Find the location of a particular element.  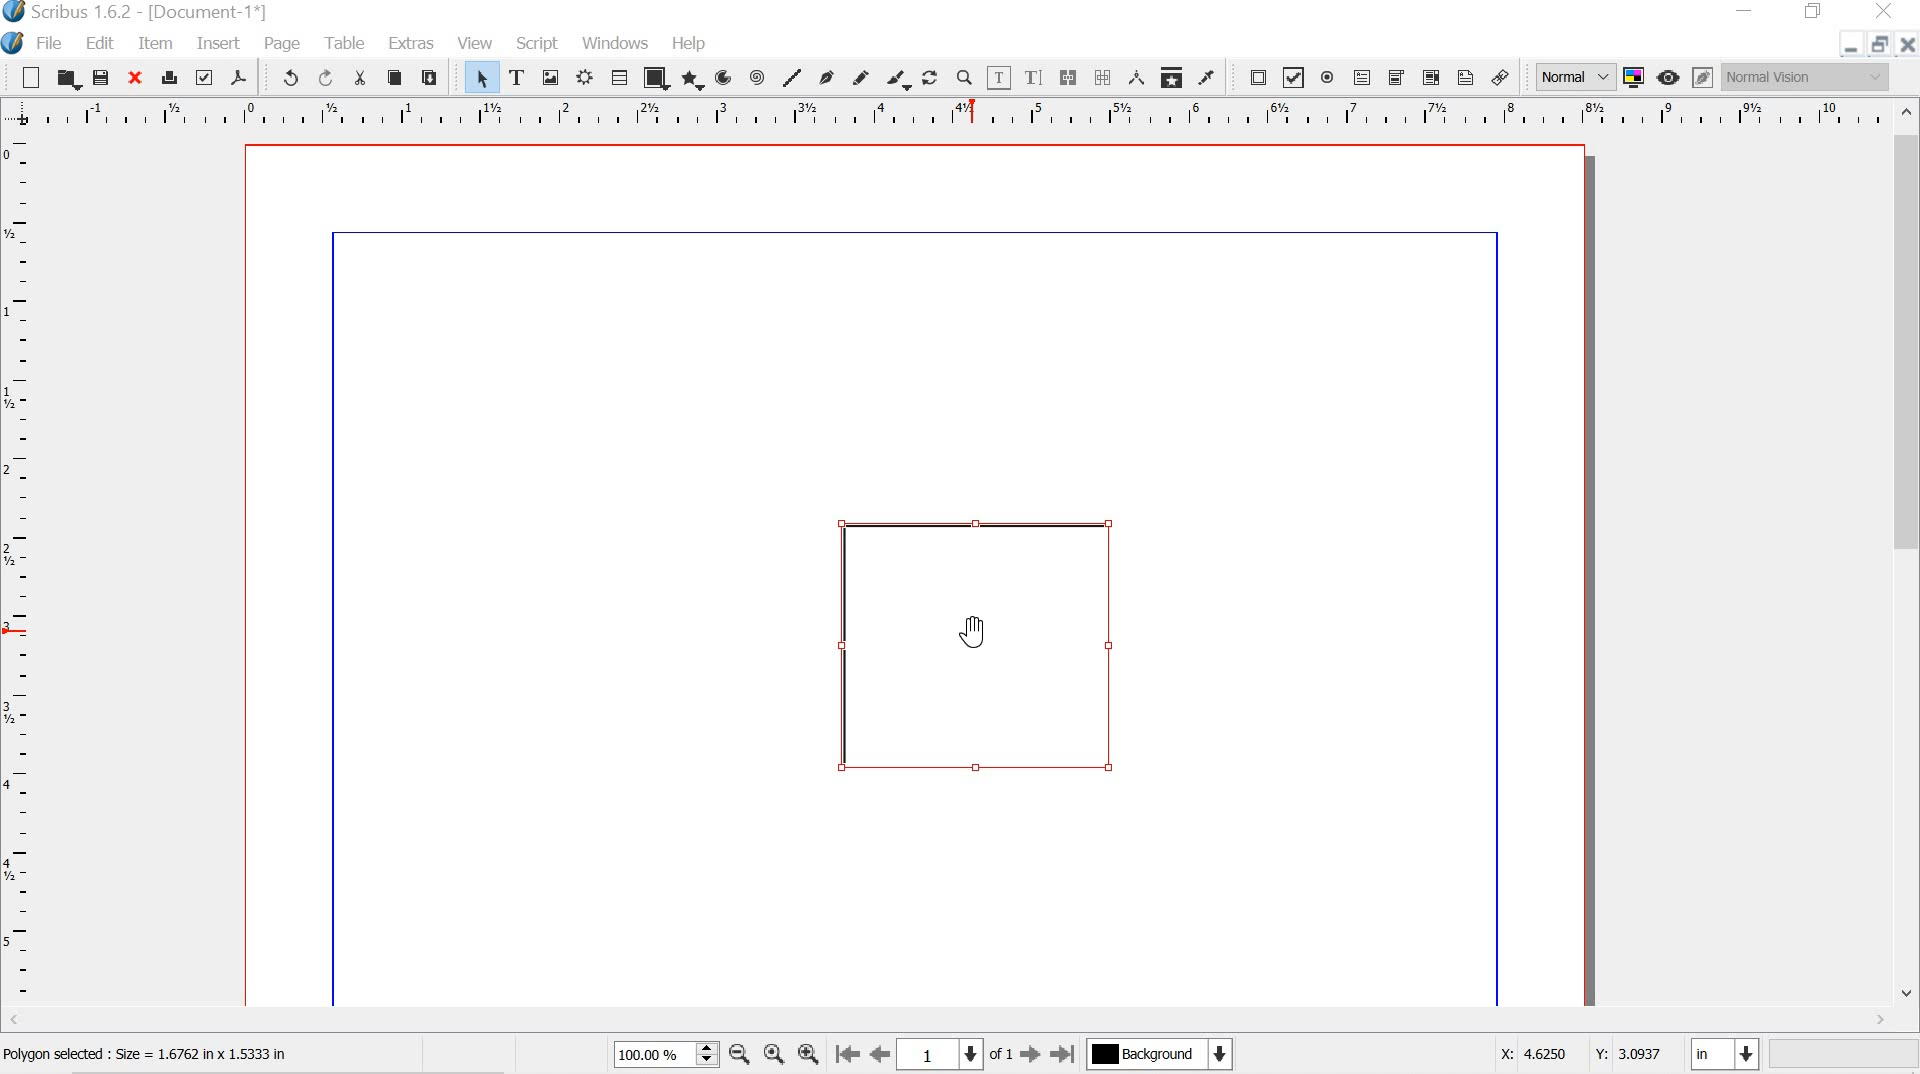

toggle color management system is located at coordinates (1633, 76).